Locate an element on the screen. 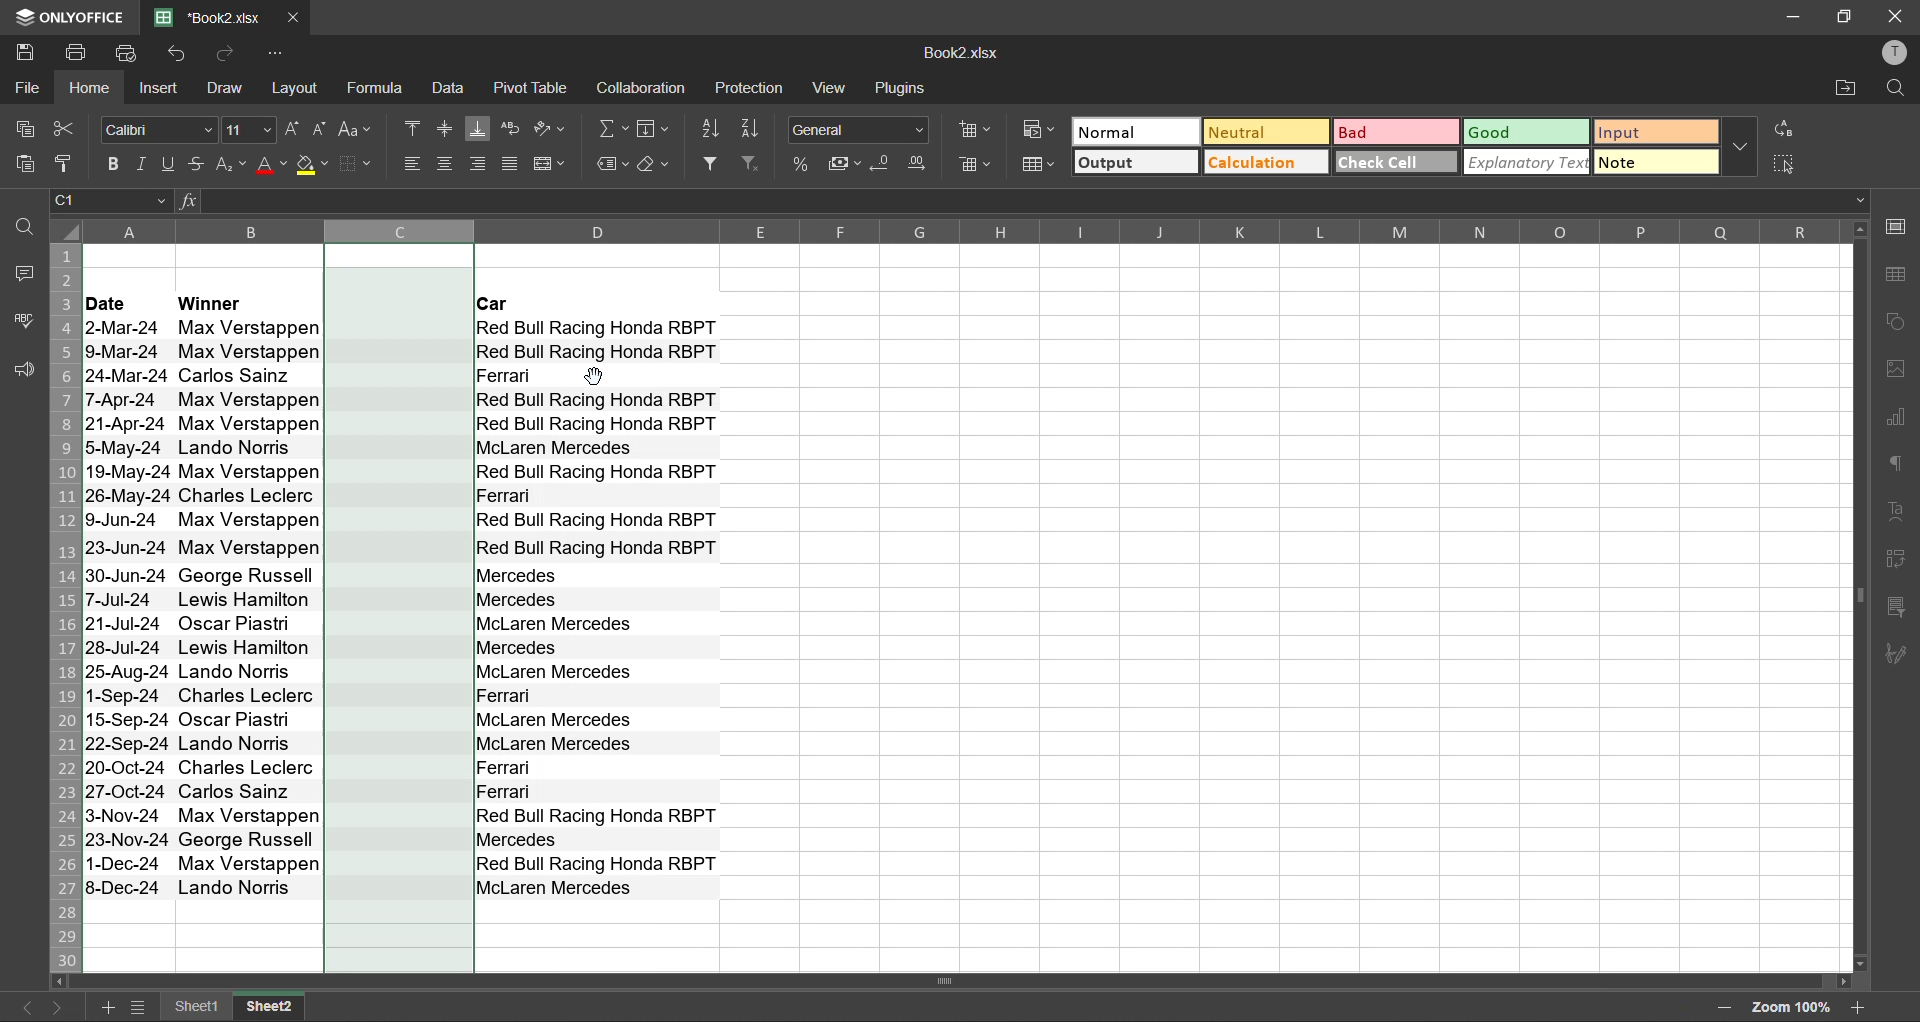 This screenshot has height=1022, width=1920. text is located at coordinates (1895, 514).